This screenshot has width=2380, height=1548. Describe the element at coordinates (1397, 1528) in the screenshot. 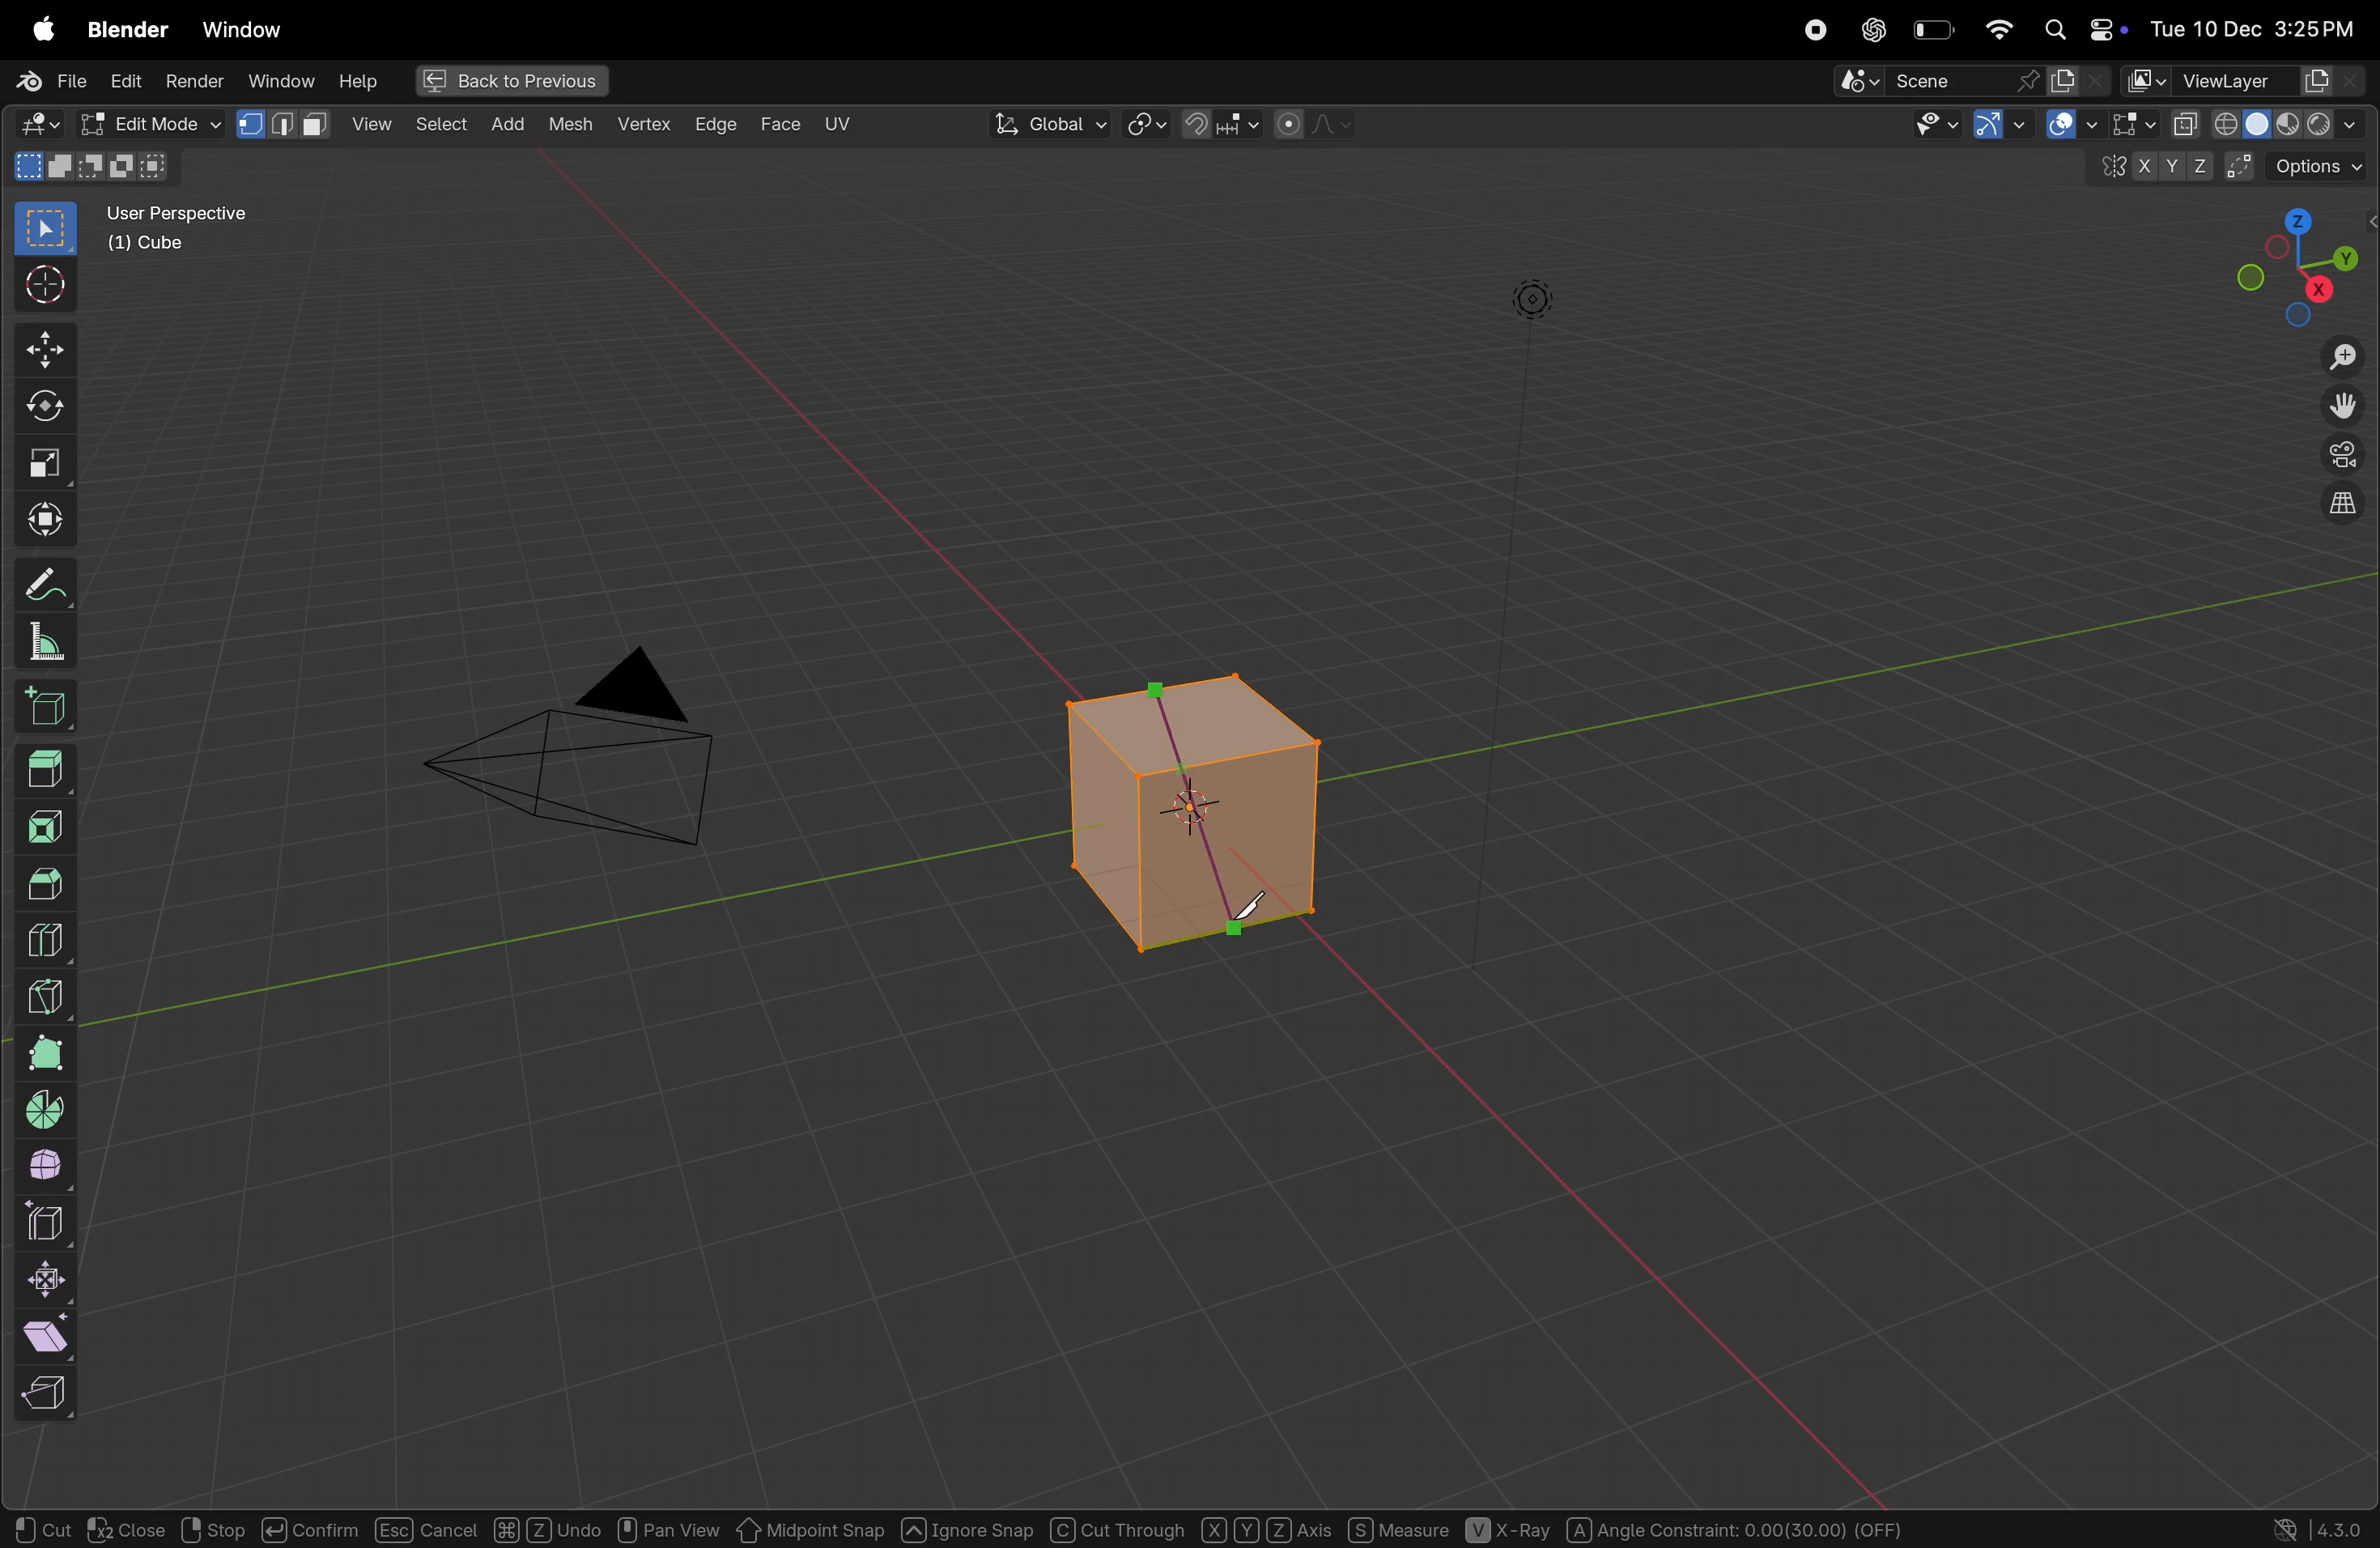

I see `Measure` at that location.